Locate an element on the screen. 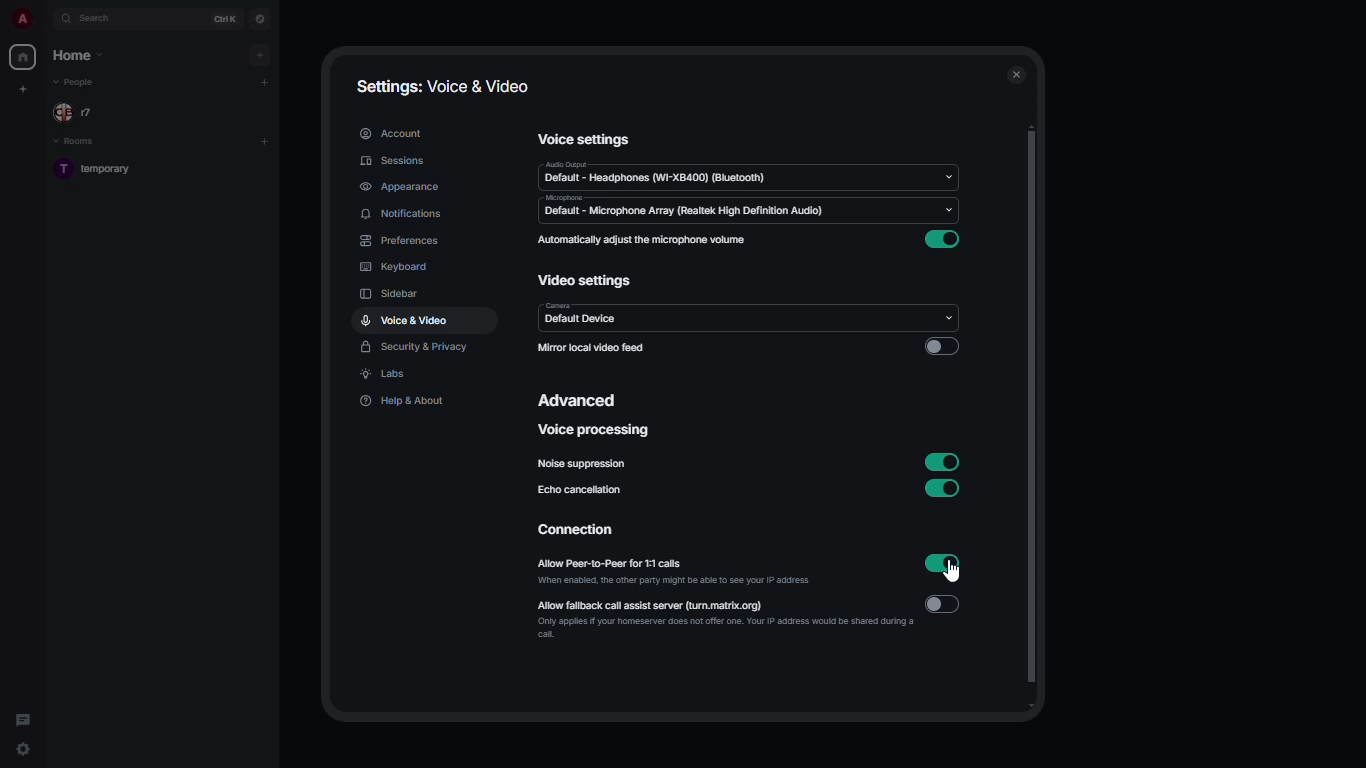 The image size is (1366, 768). keyboard is located at coordinates (394, 266).